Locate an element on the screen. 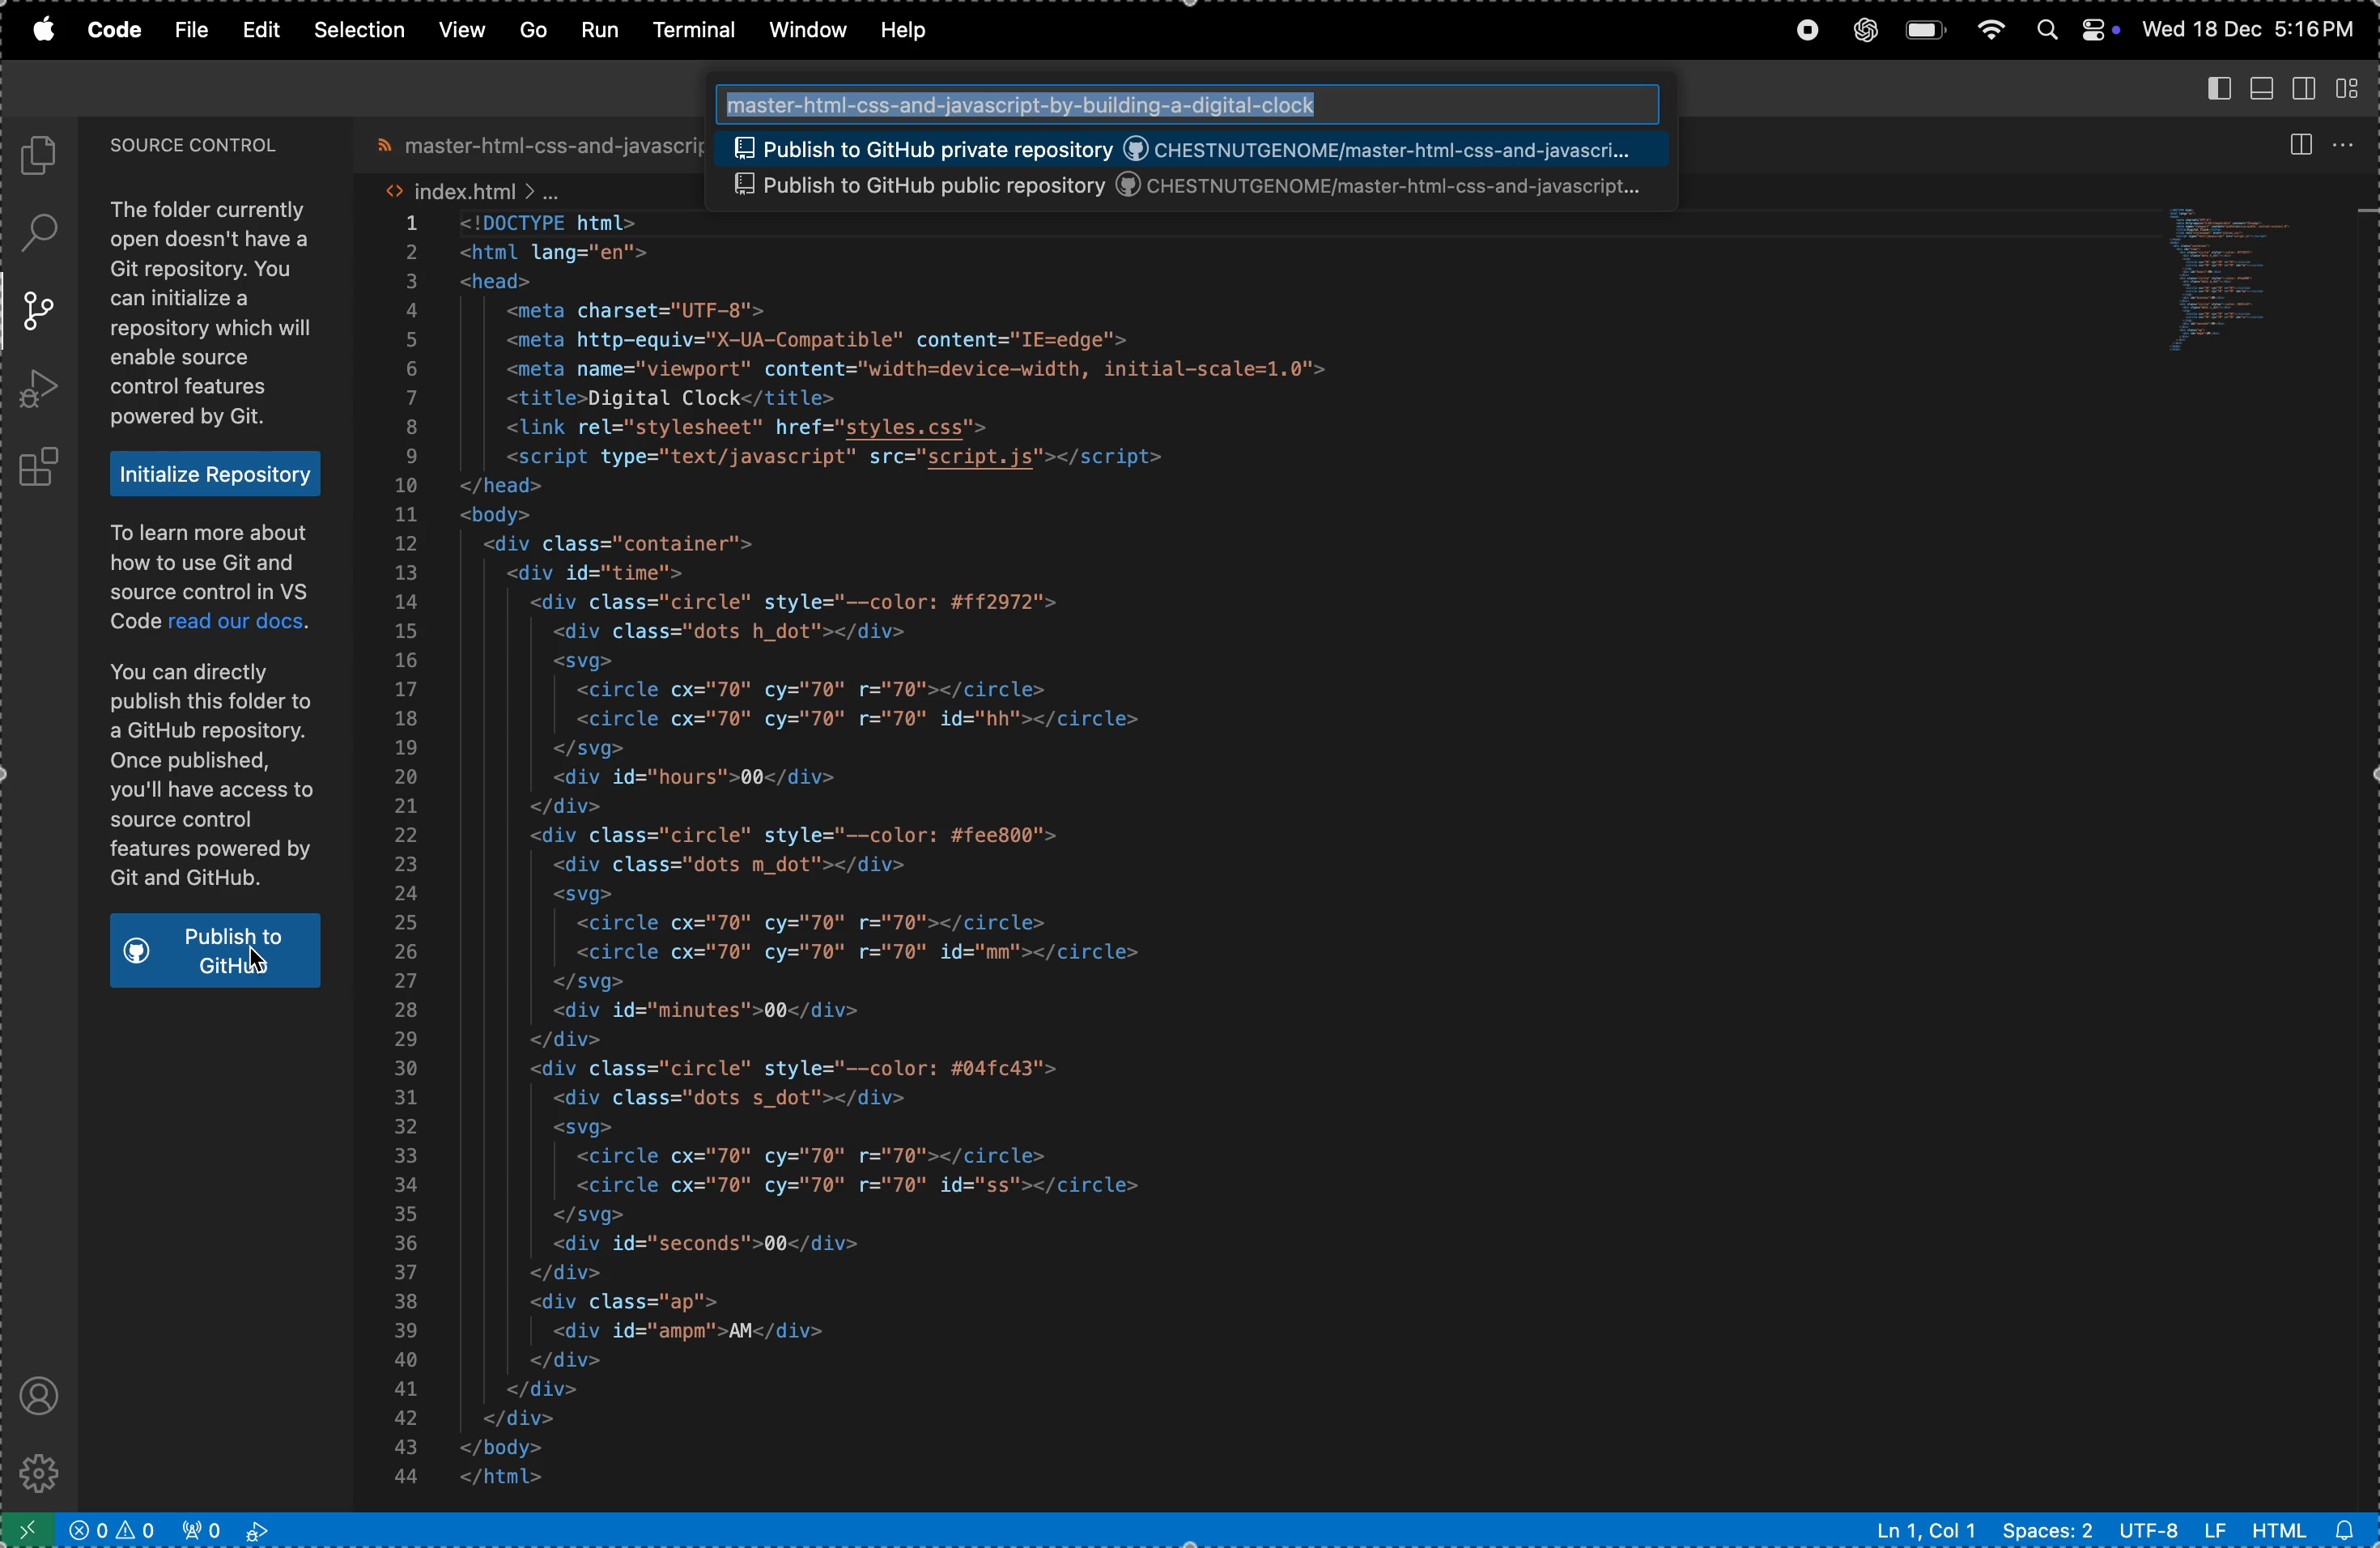  split editor is located at coordinates (2299, 142).